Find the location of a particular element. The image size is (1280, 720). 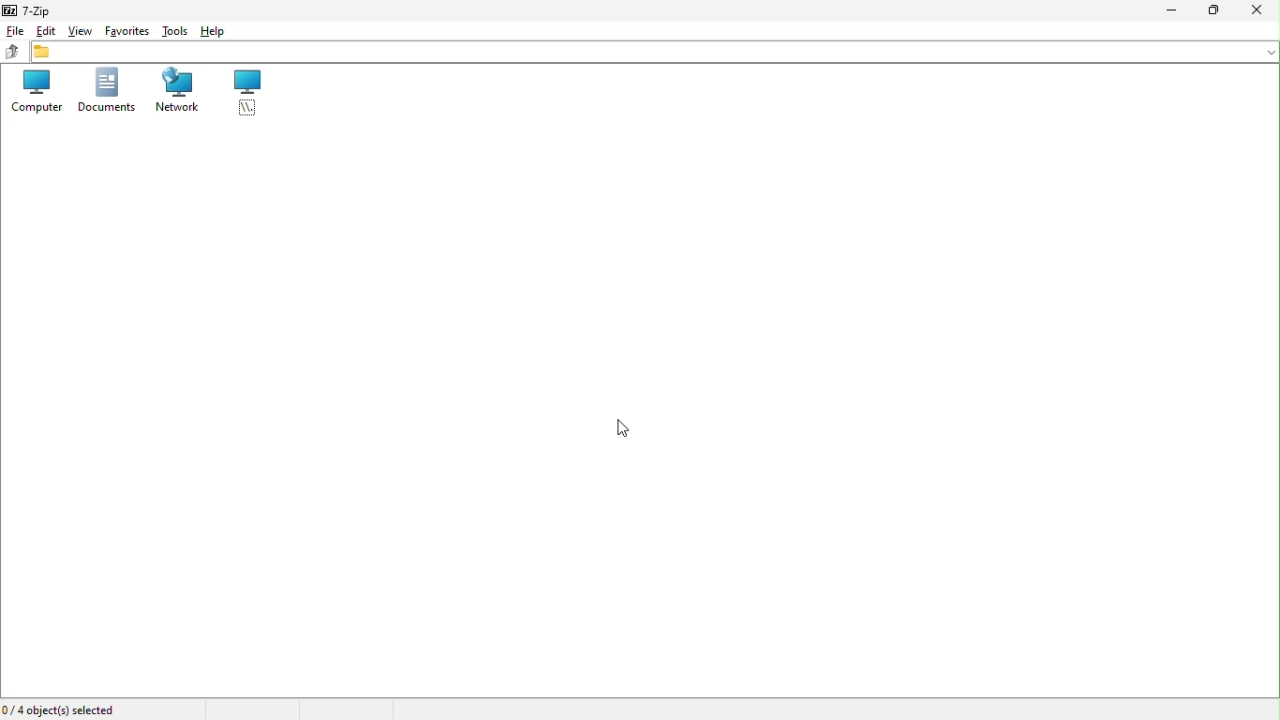

Edit  is located at coordinates (46, 30).